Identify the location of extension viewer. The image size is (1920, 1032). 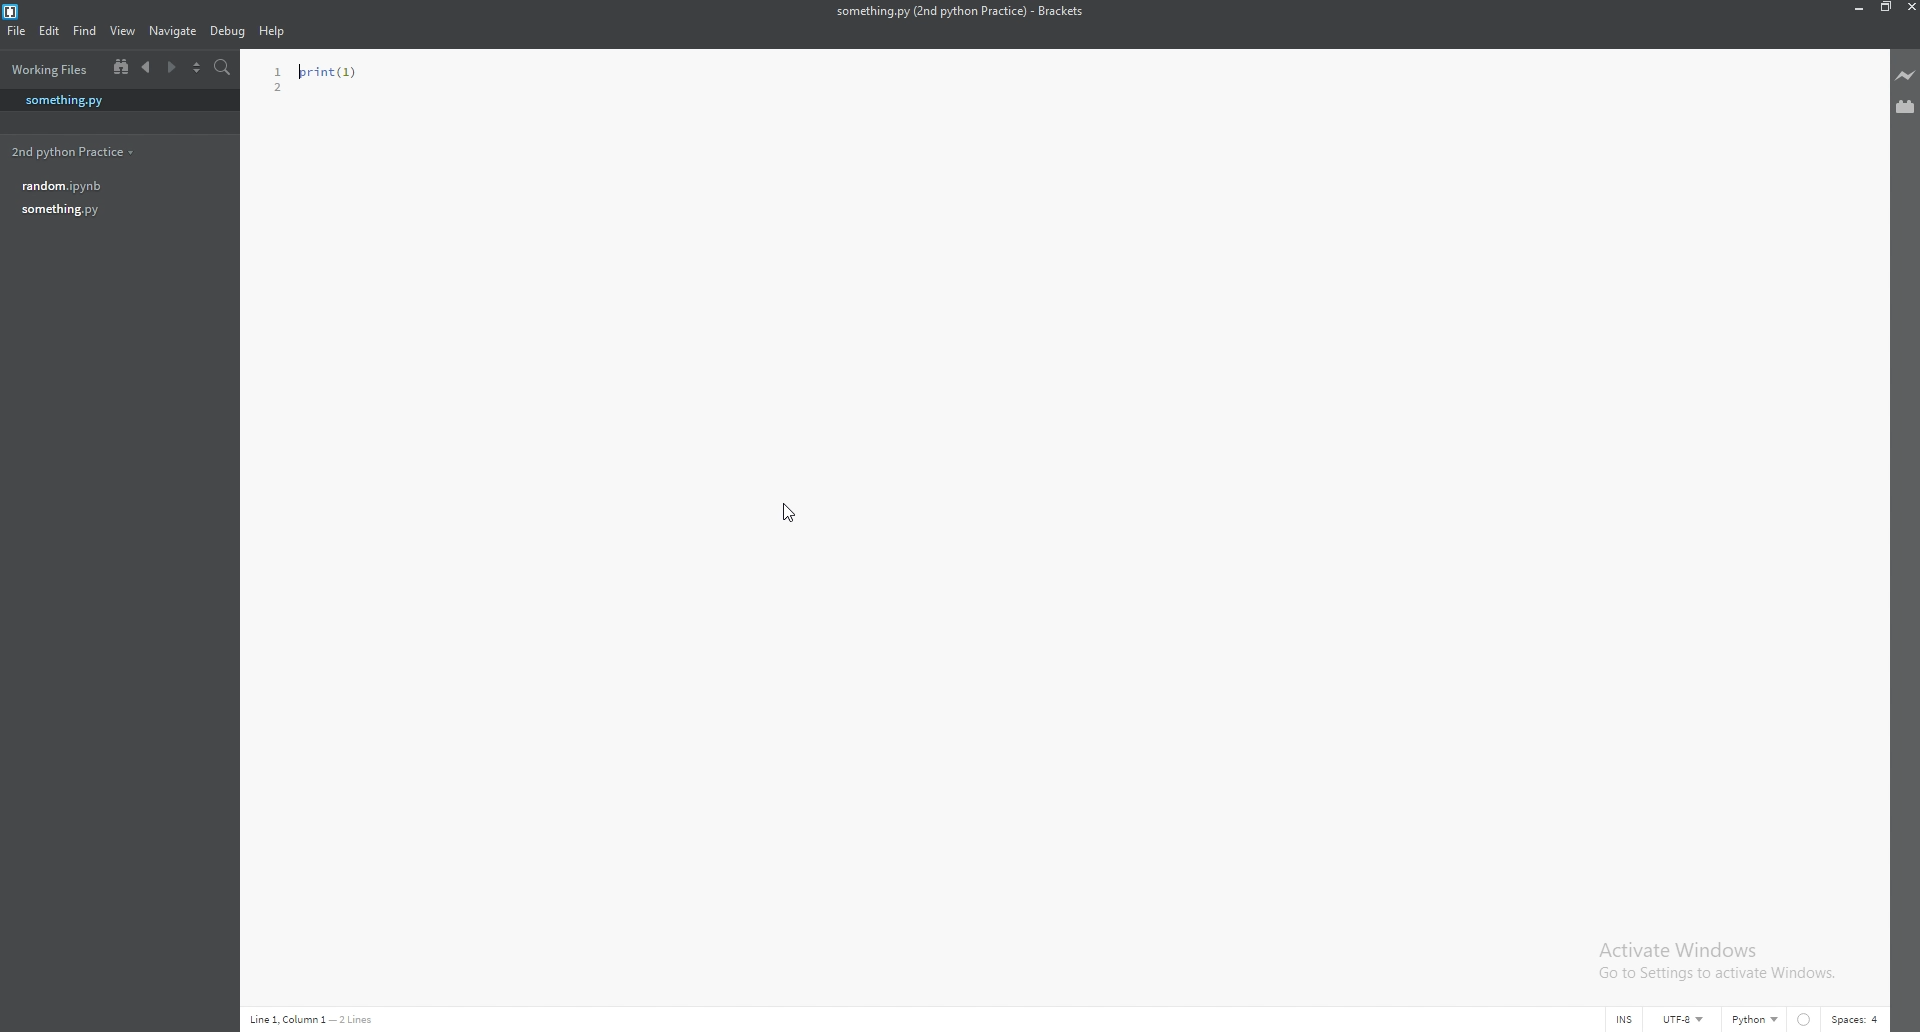
(1904, 108).